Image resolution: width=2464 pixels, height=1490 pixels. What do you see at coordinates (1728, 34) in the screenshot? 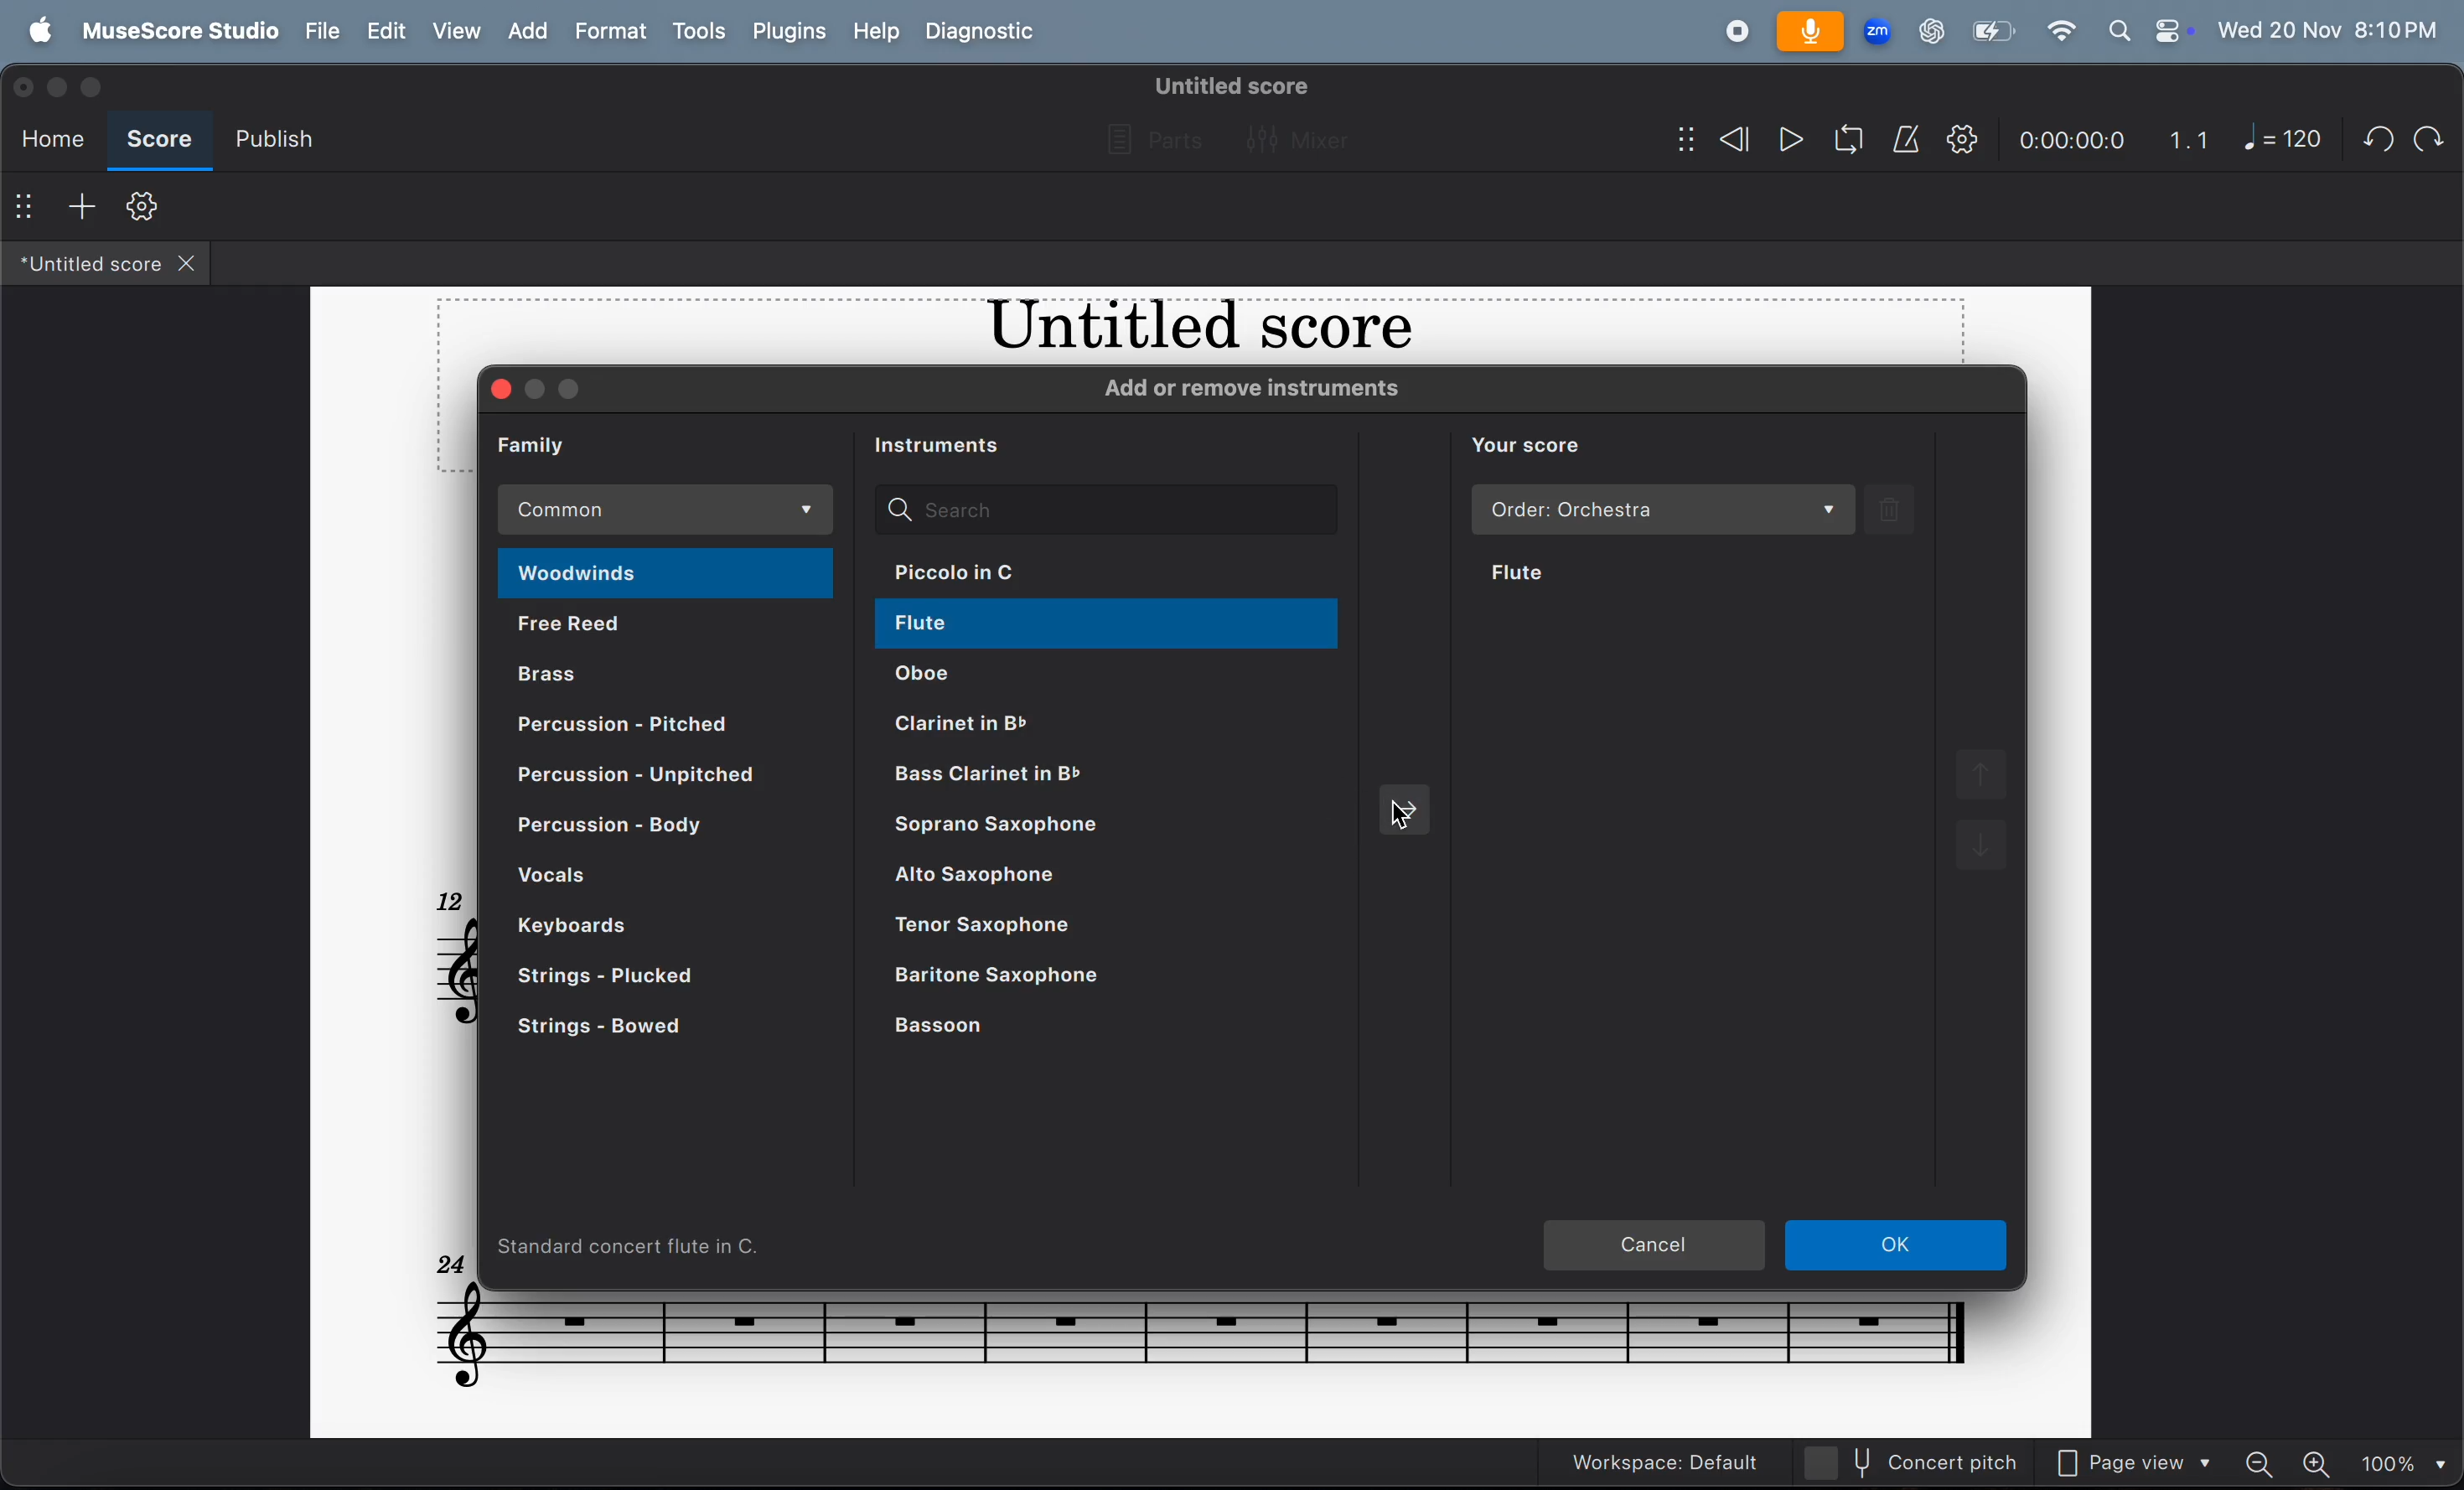
I see `record` at bounding box center [1728, 34].